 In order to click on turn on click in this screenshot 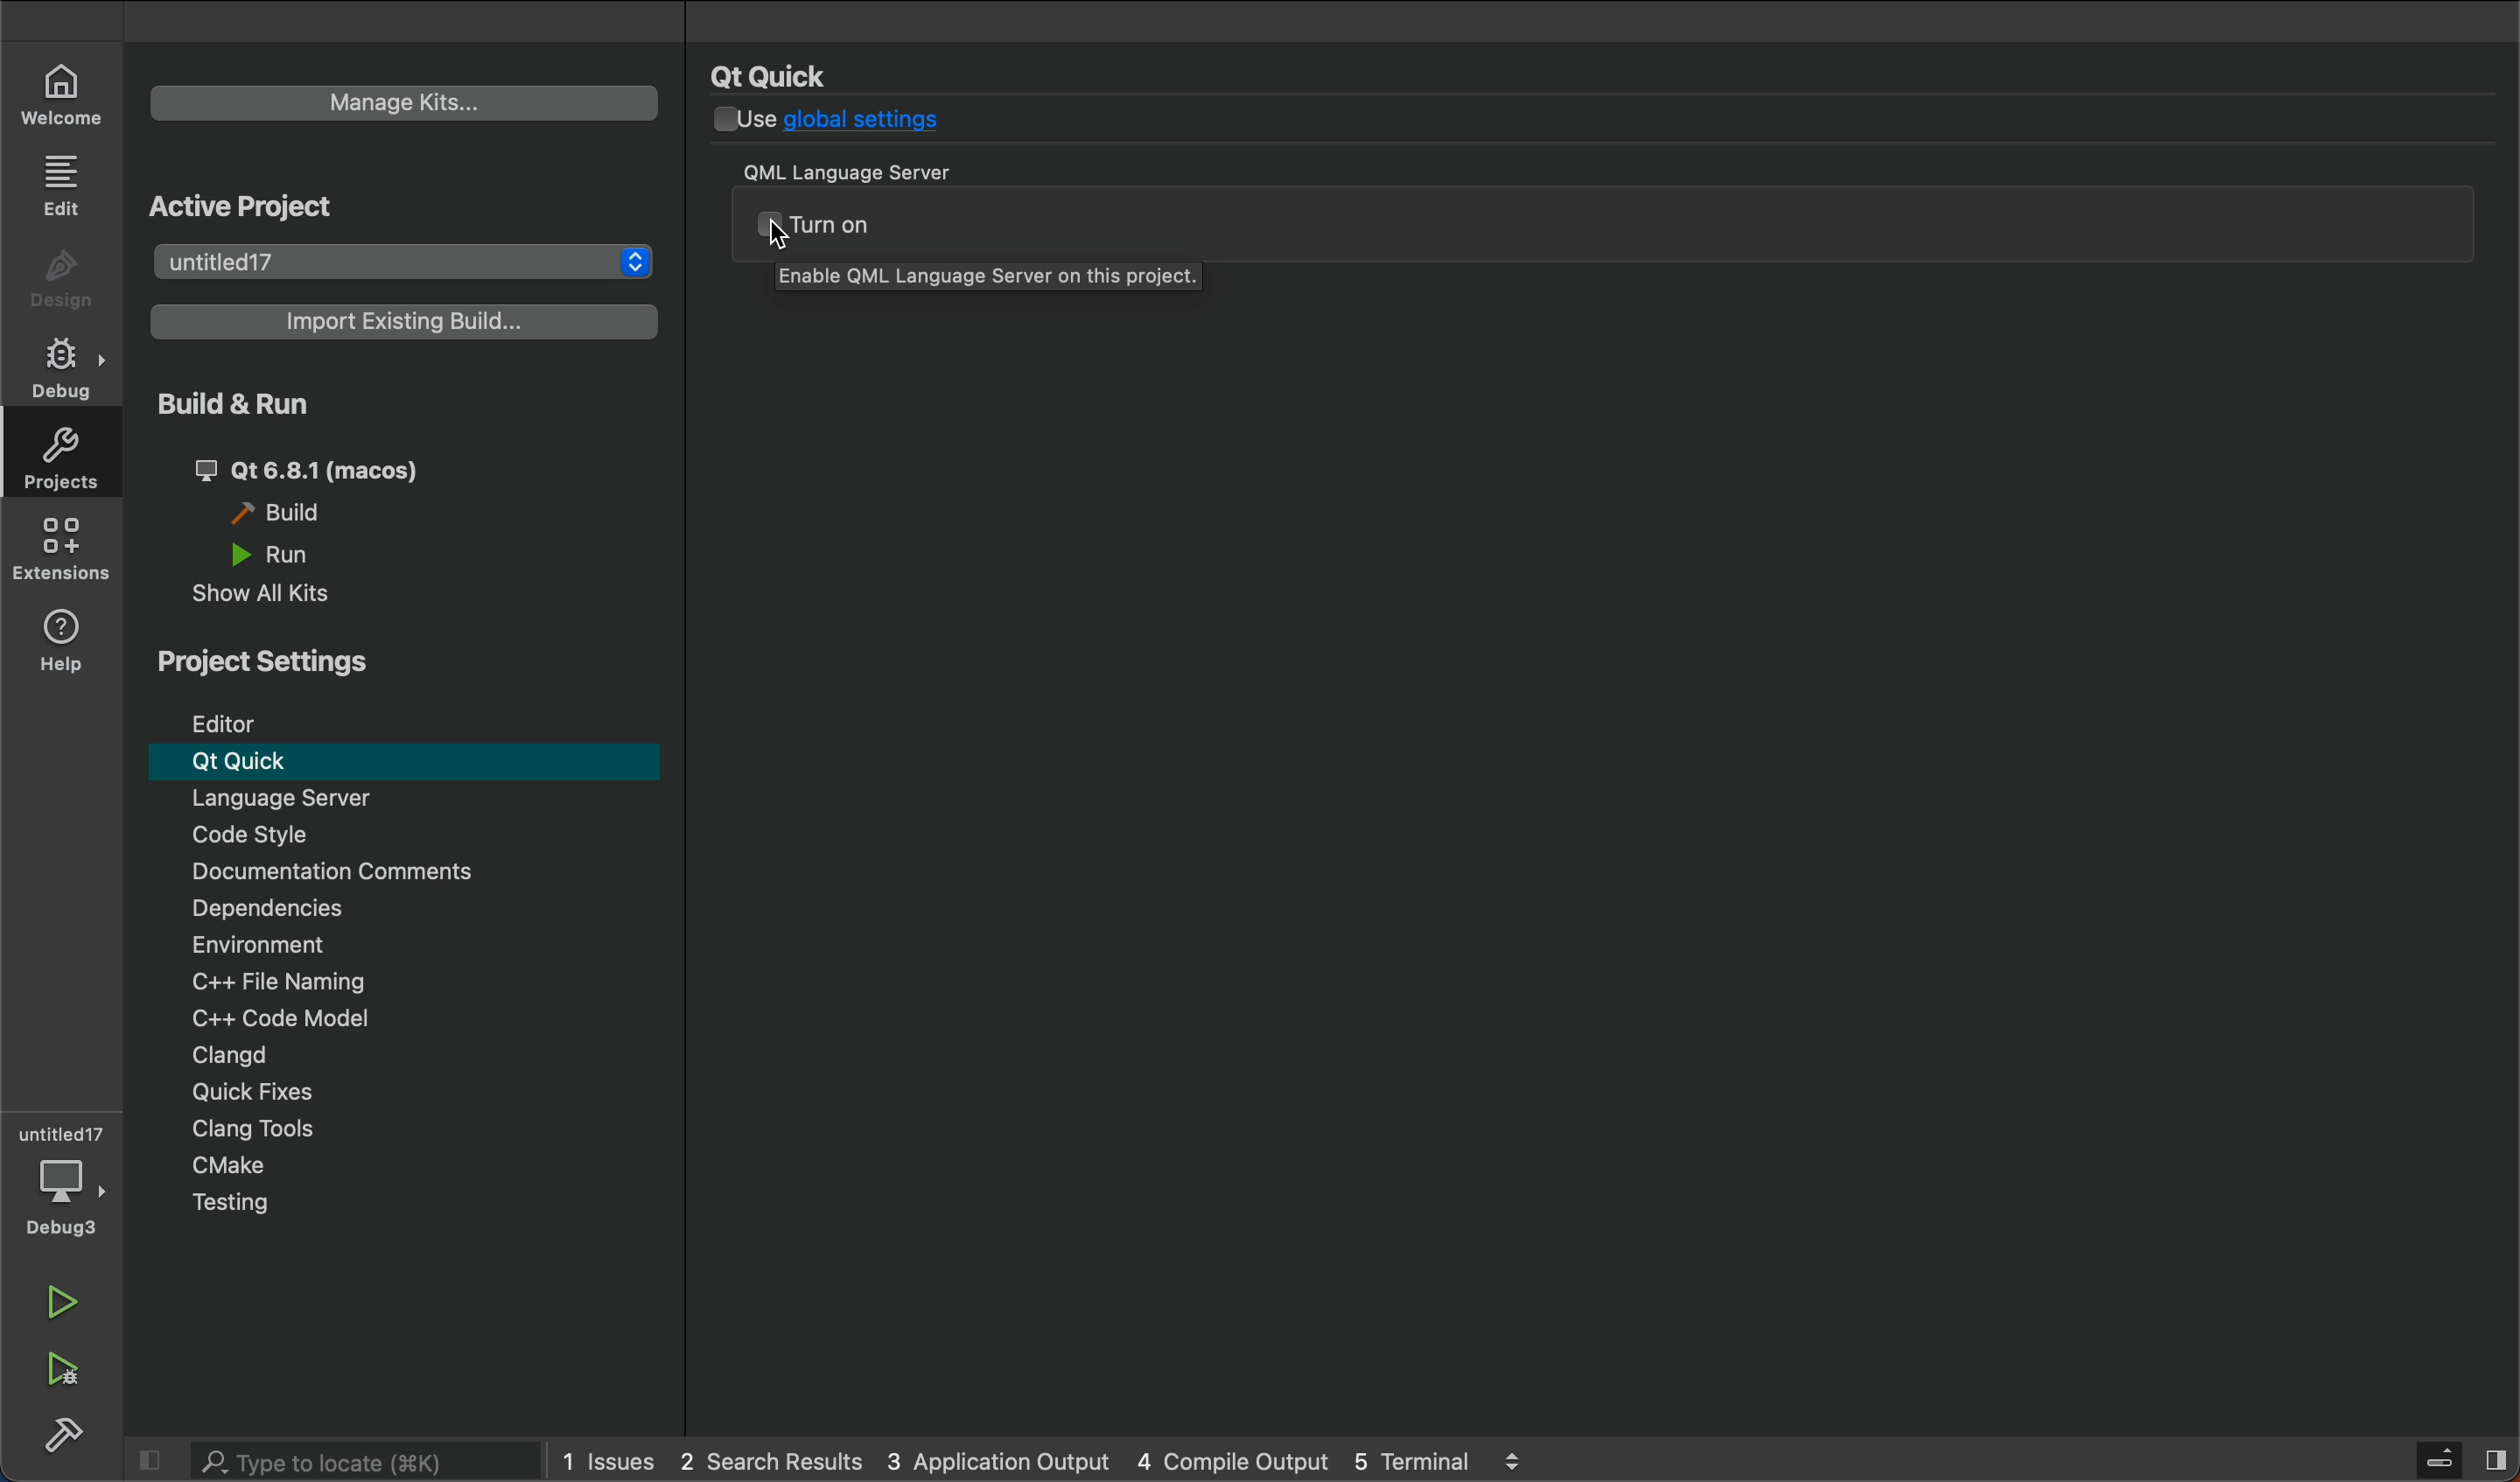, I will do `click(1615, 223)`.